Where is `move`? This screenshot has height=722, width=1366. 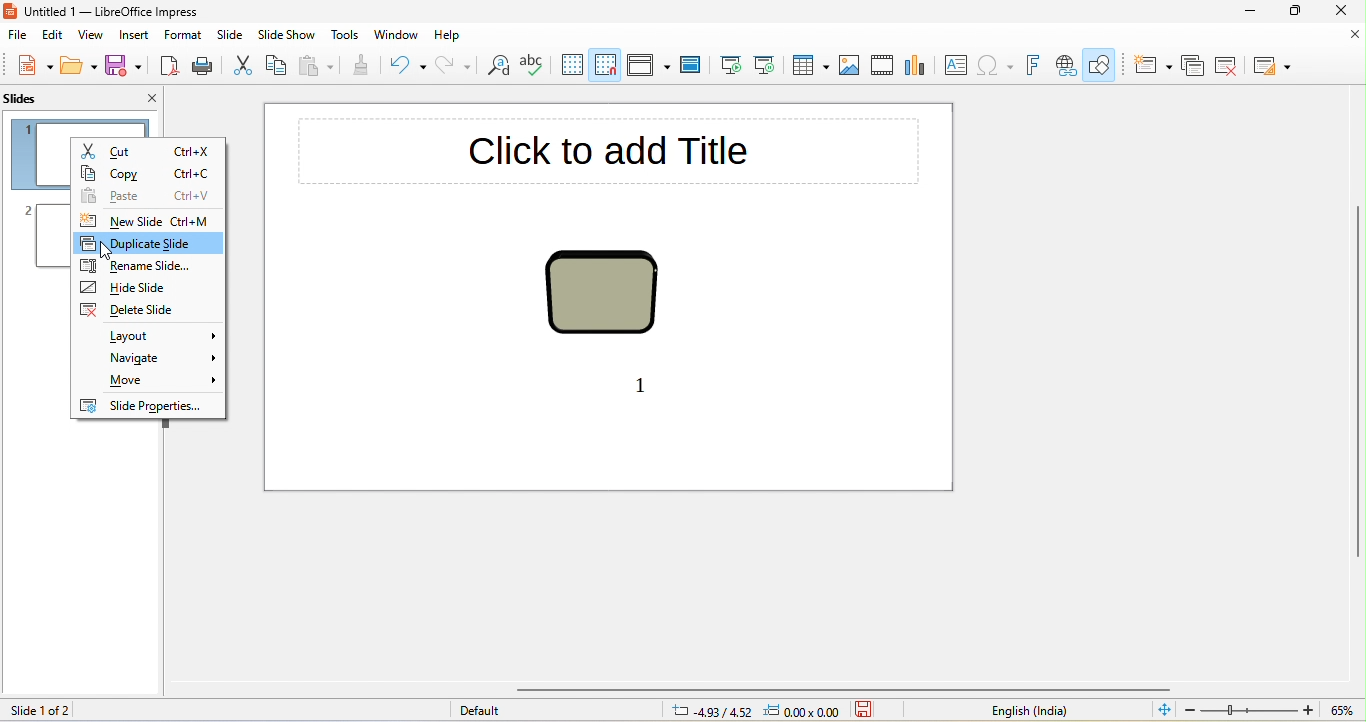
move is located at coordinates (150, 380).